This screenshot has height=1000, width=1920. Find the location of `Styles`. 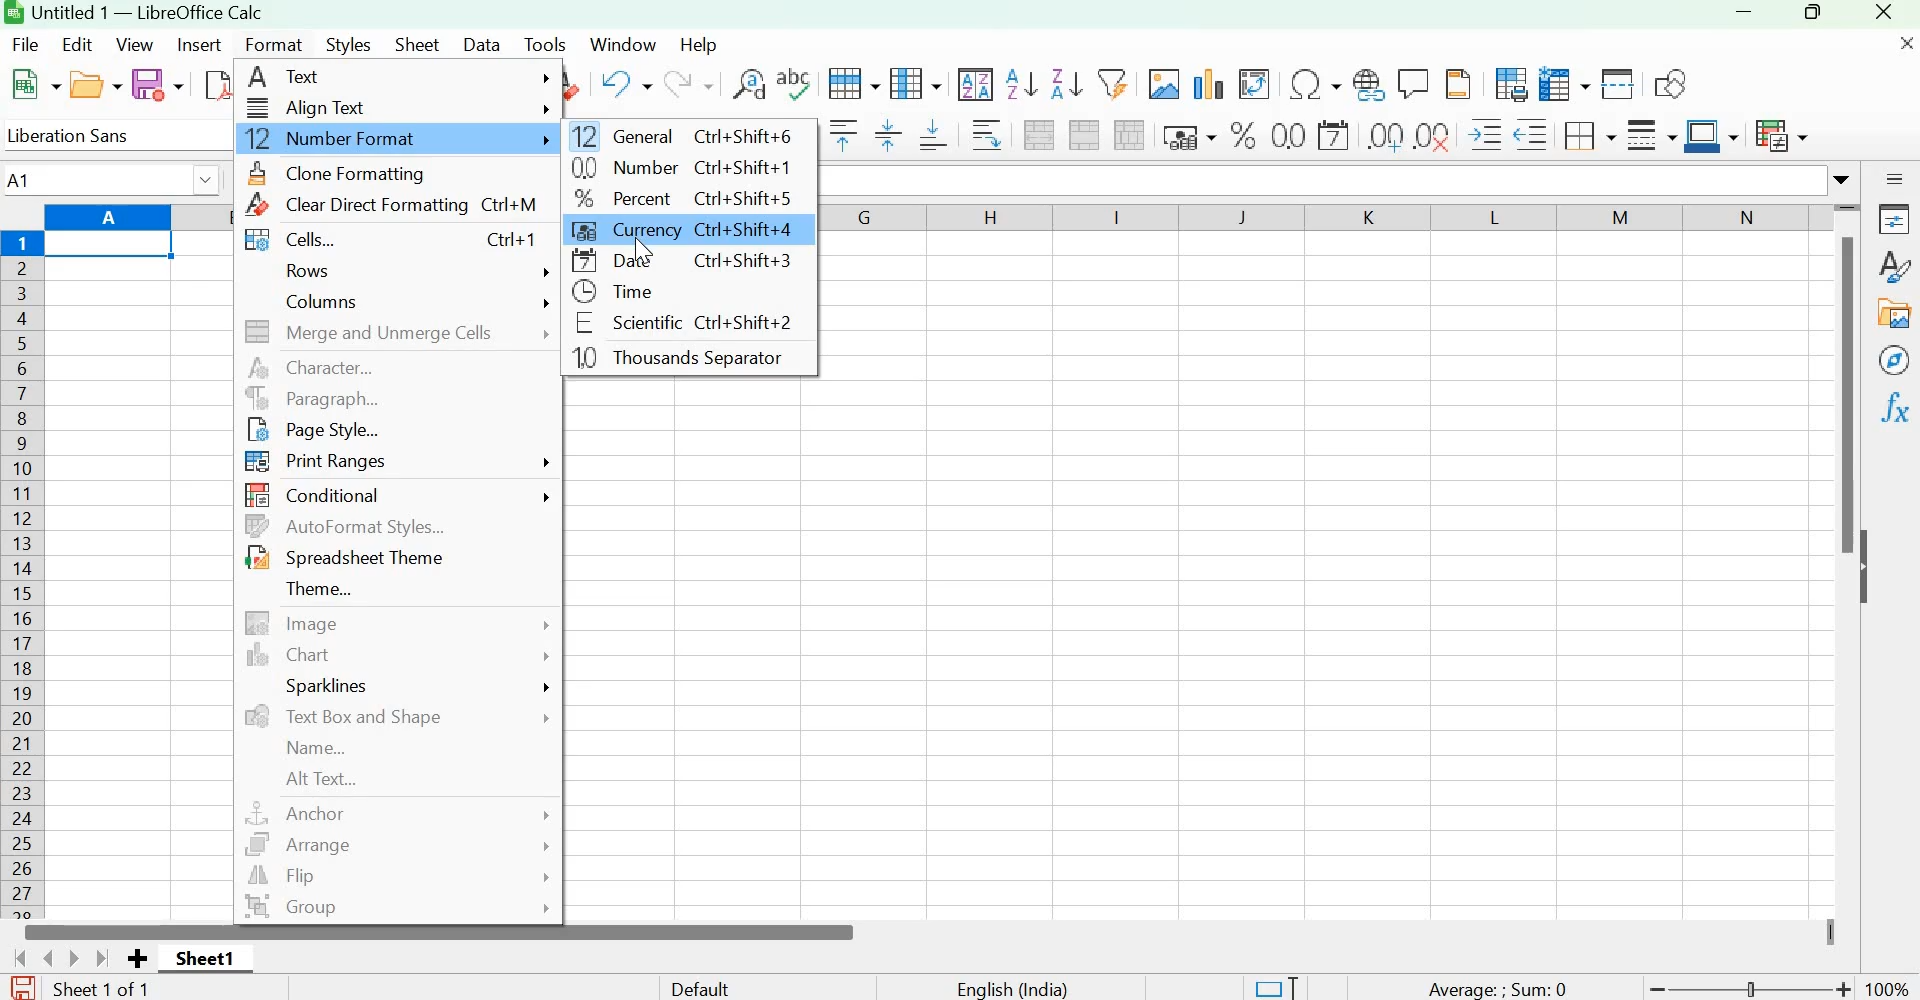

Styles is located at coordinates (1895, 266).